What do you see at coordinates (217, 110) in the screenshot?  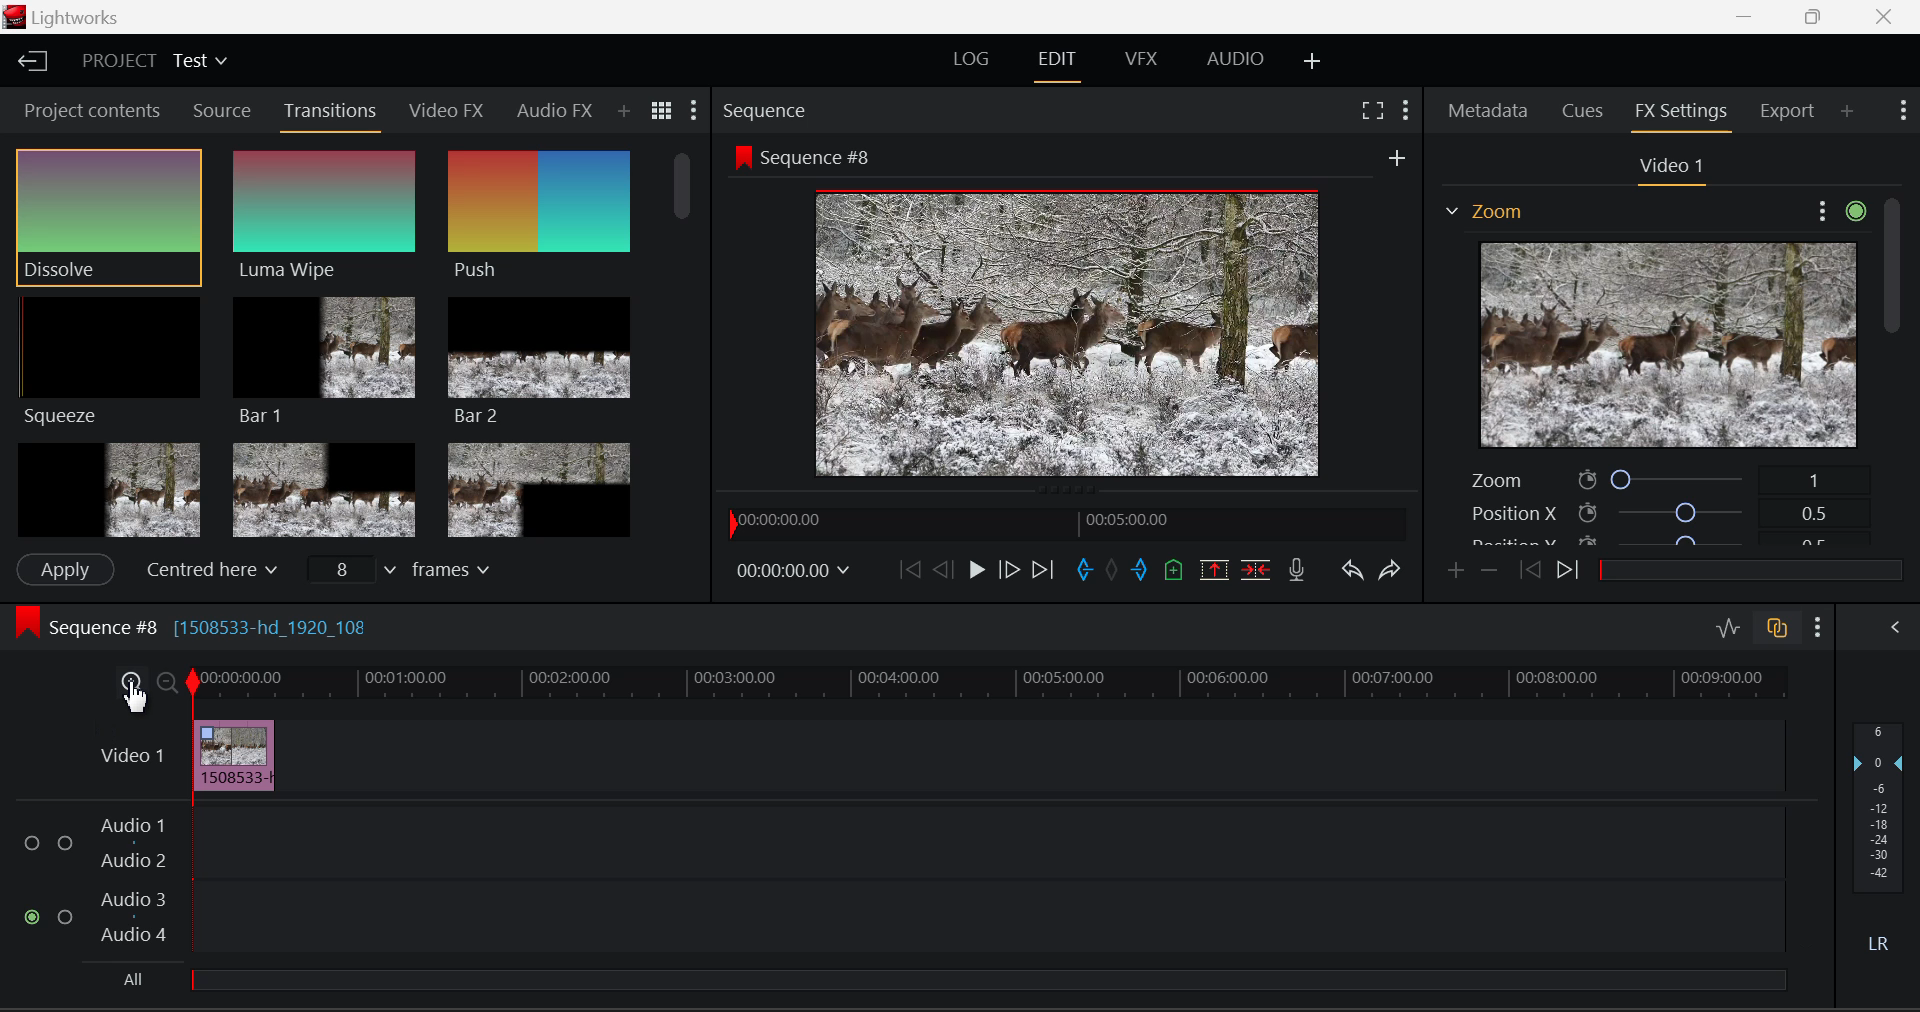 I see `Source` at bounding box center [217, 110].